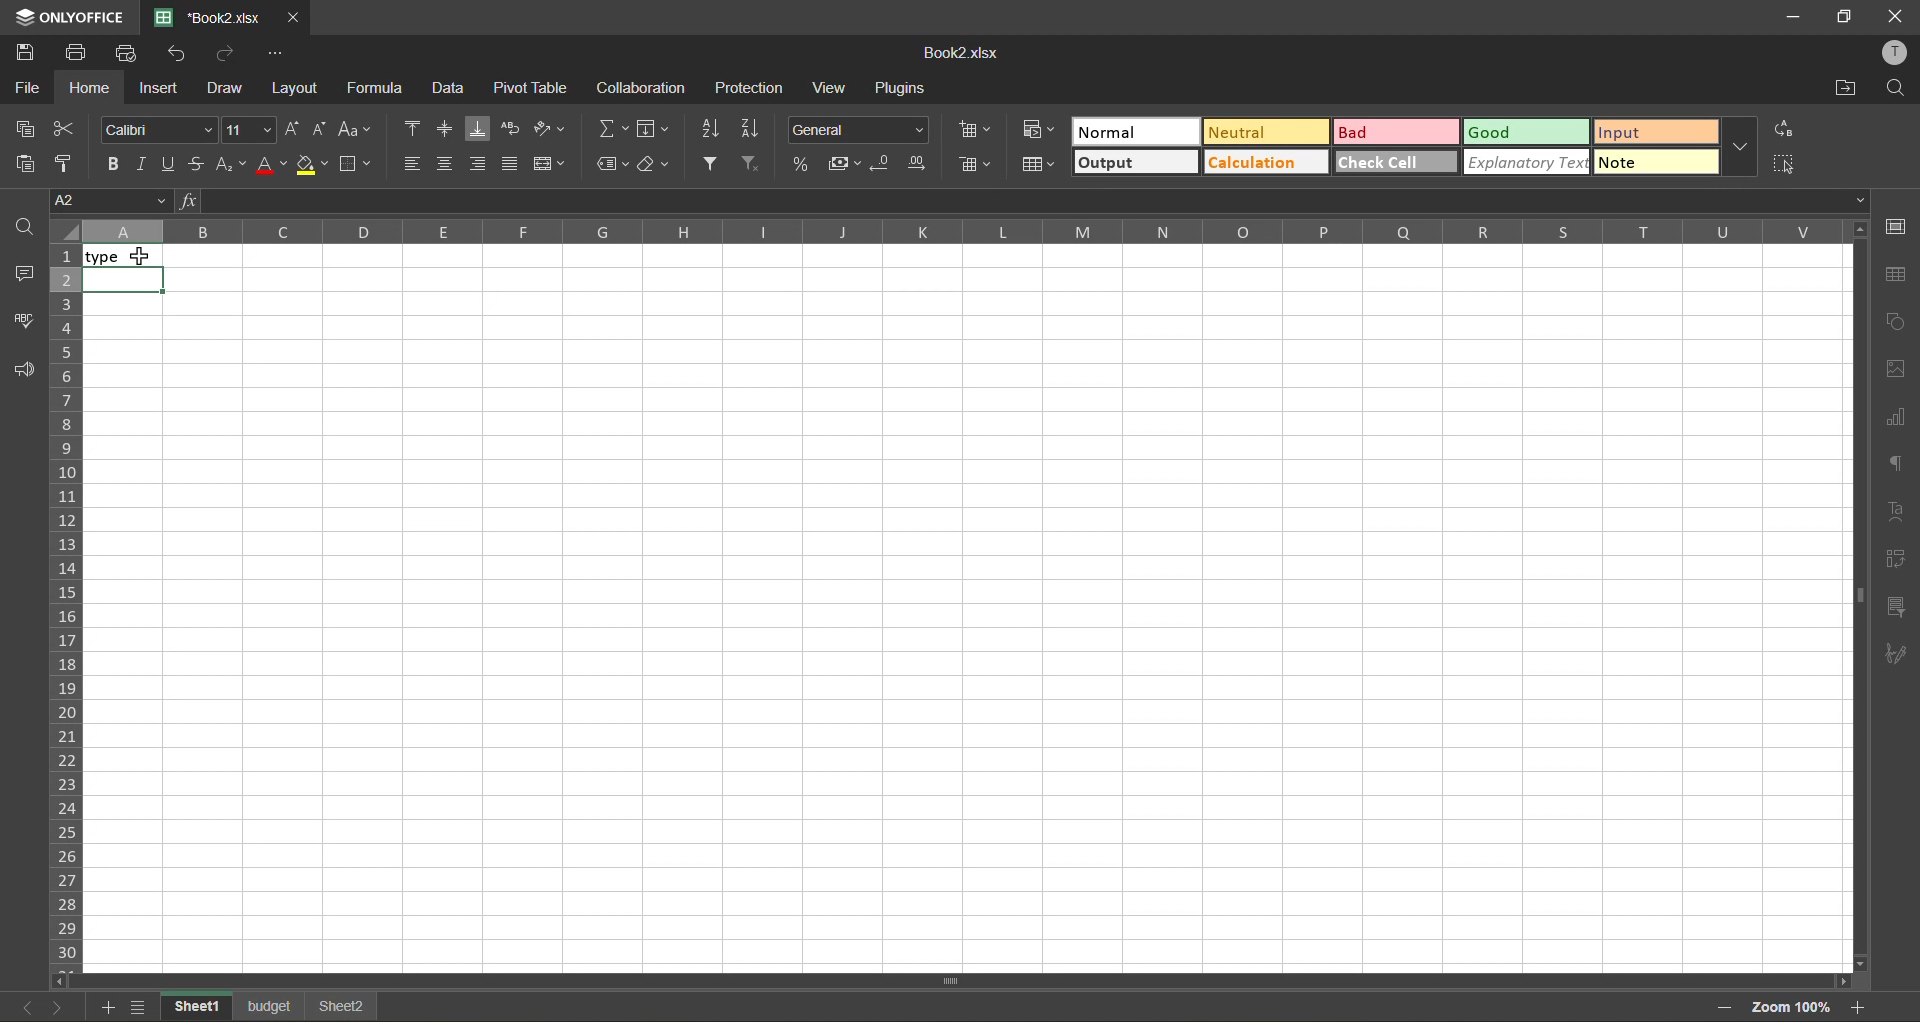  I want to click on pivot table, so click(532, 91).